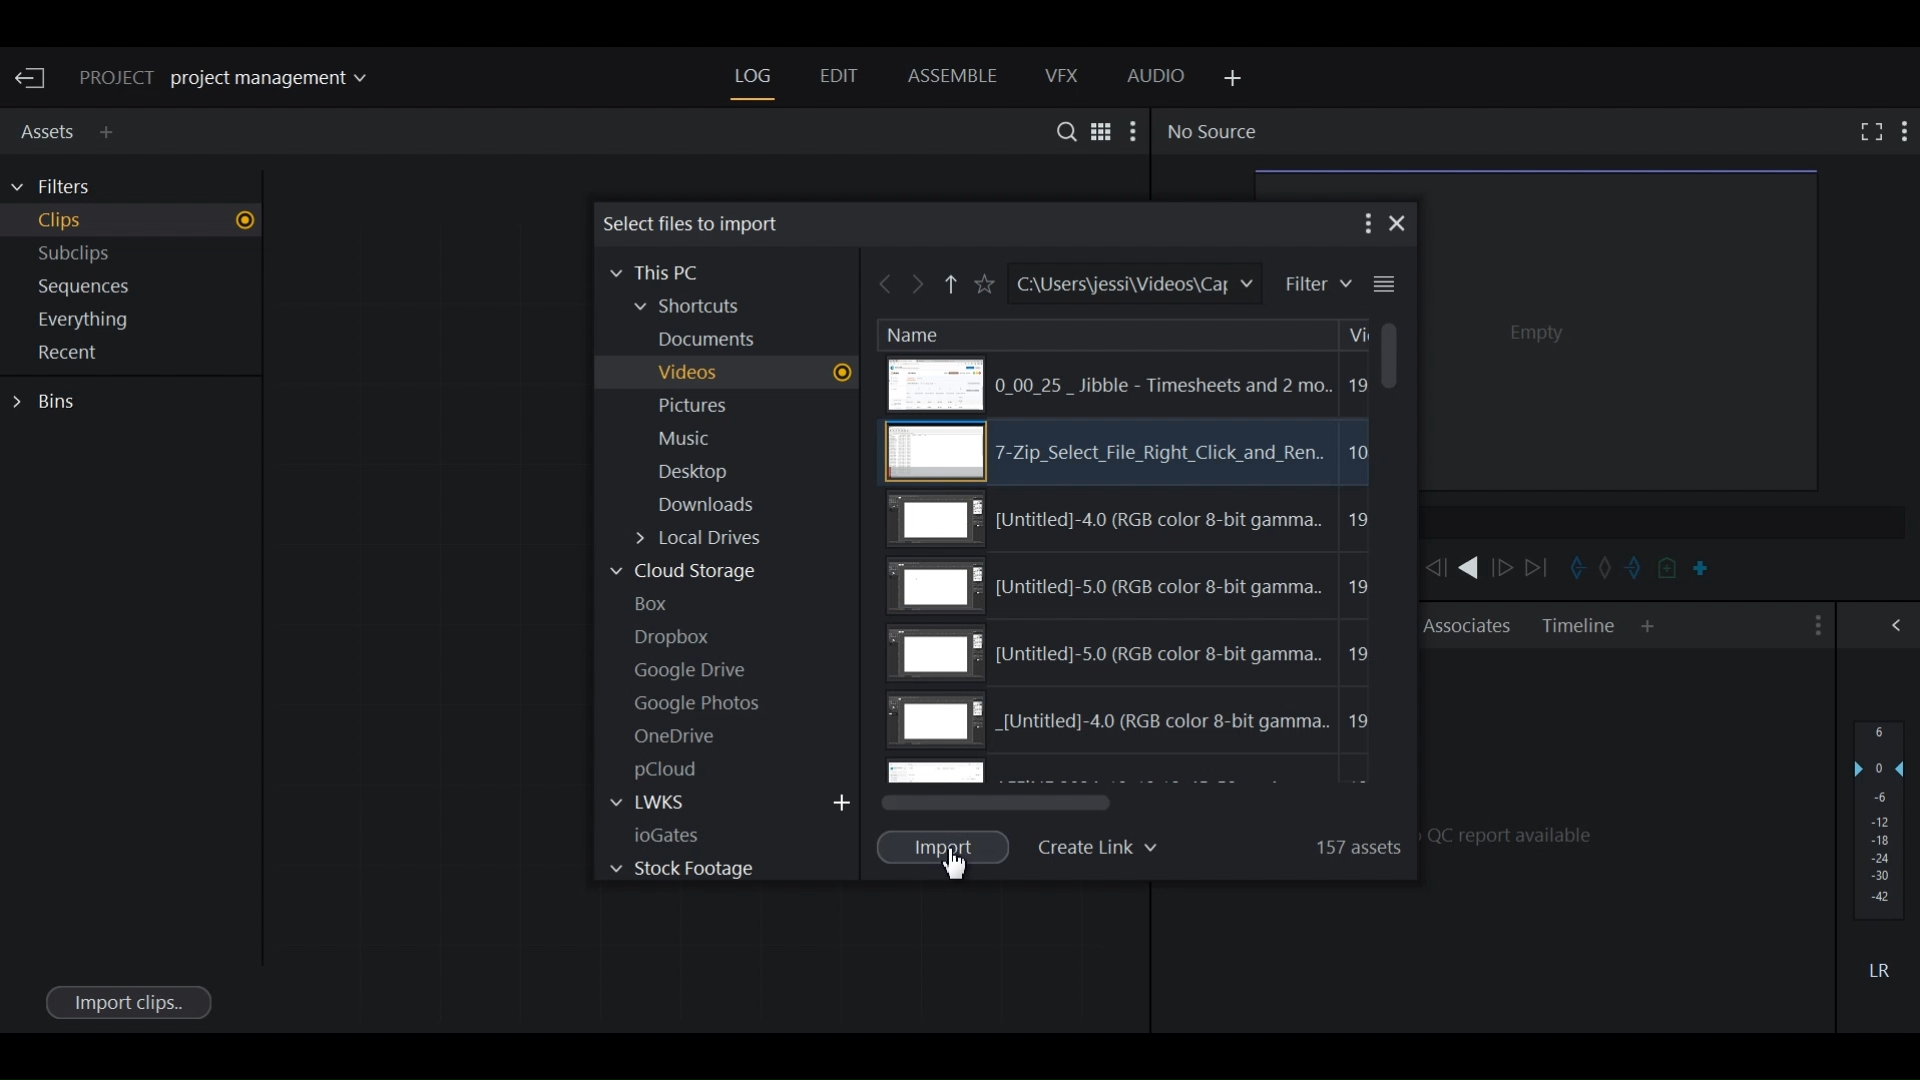 This screenshot has width=1920, height=1080. Describe the element at coordinates (695, 223) in the screenshot. I see `Select files to import` at that location.